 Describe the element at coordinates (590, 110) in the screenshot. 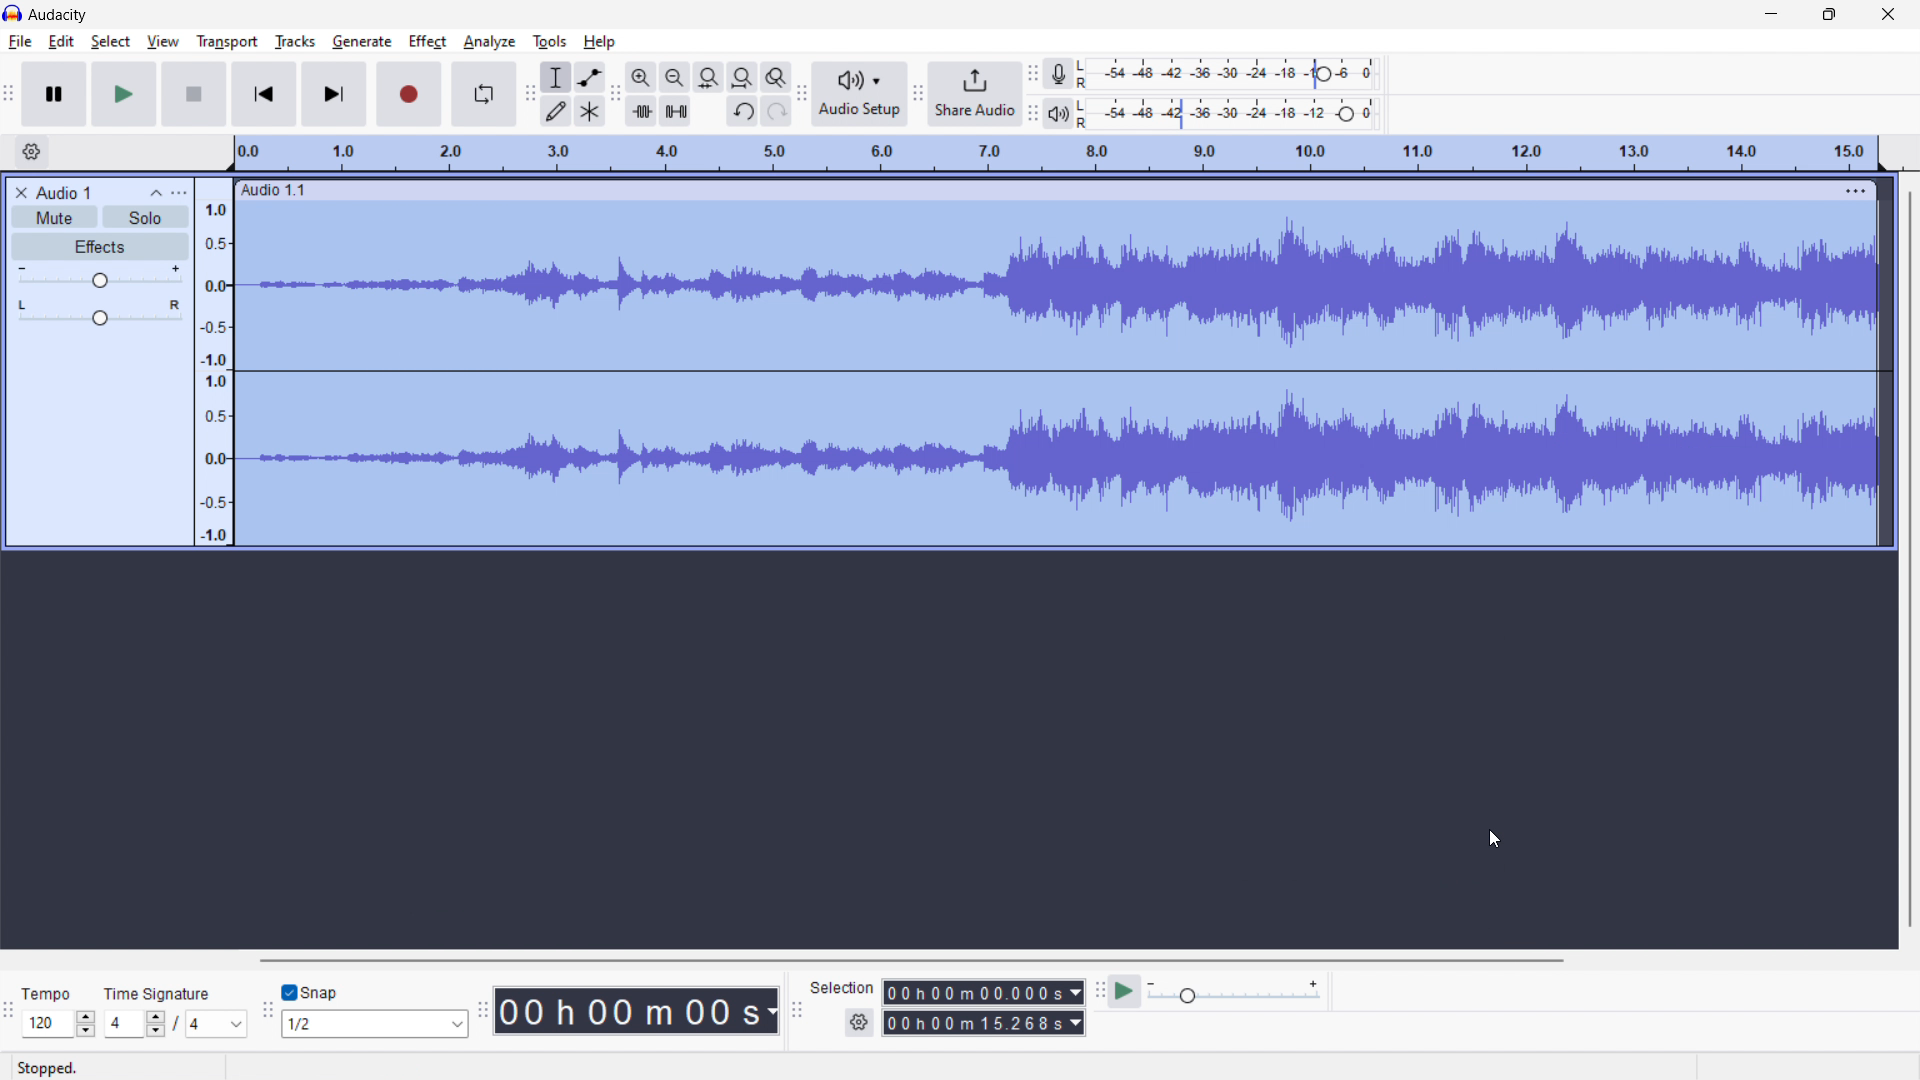

I see `multi tool` at that location.